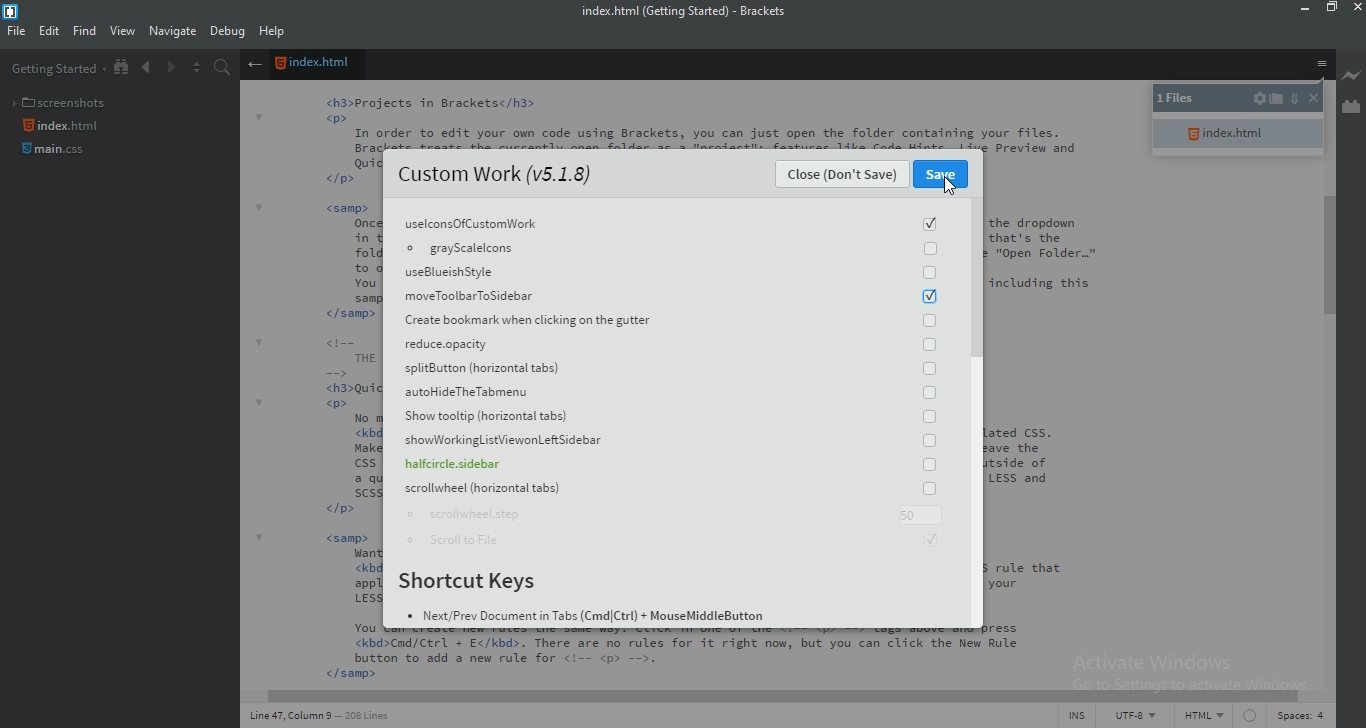 The height and width of the screenshot is (728, 1366). Describe the element at coordinates (670, 295) in the screenshot. I see `moveToolbarToSidebar` at that location.